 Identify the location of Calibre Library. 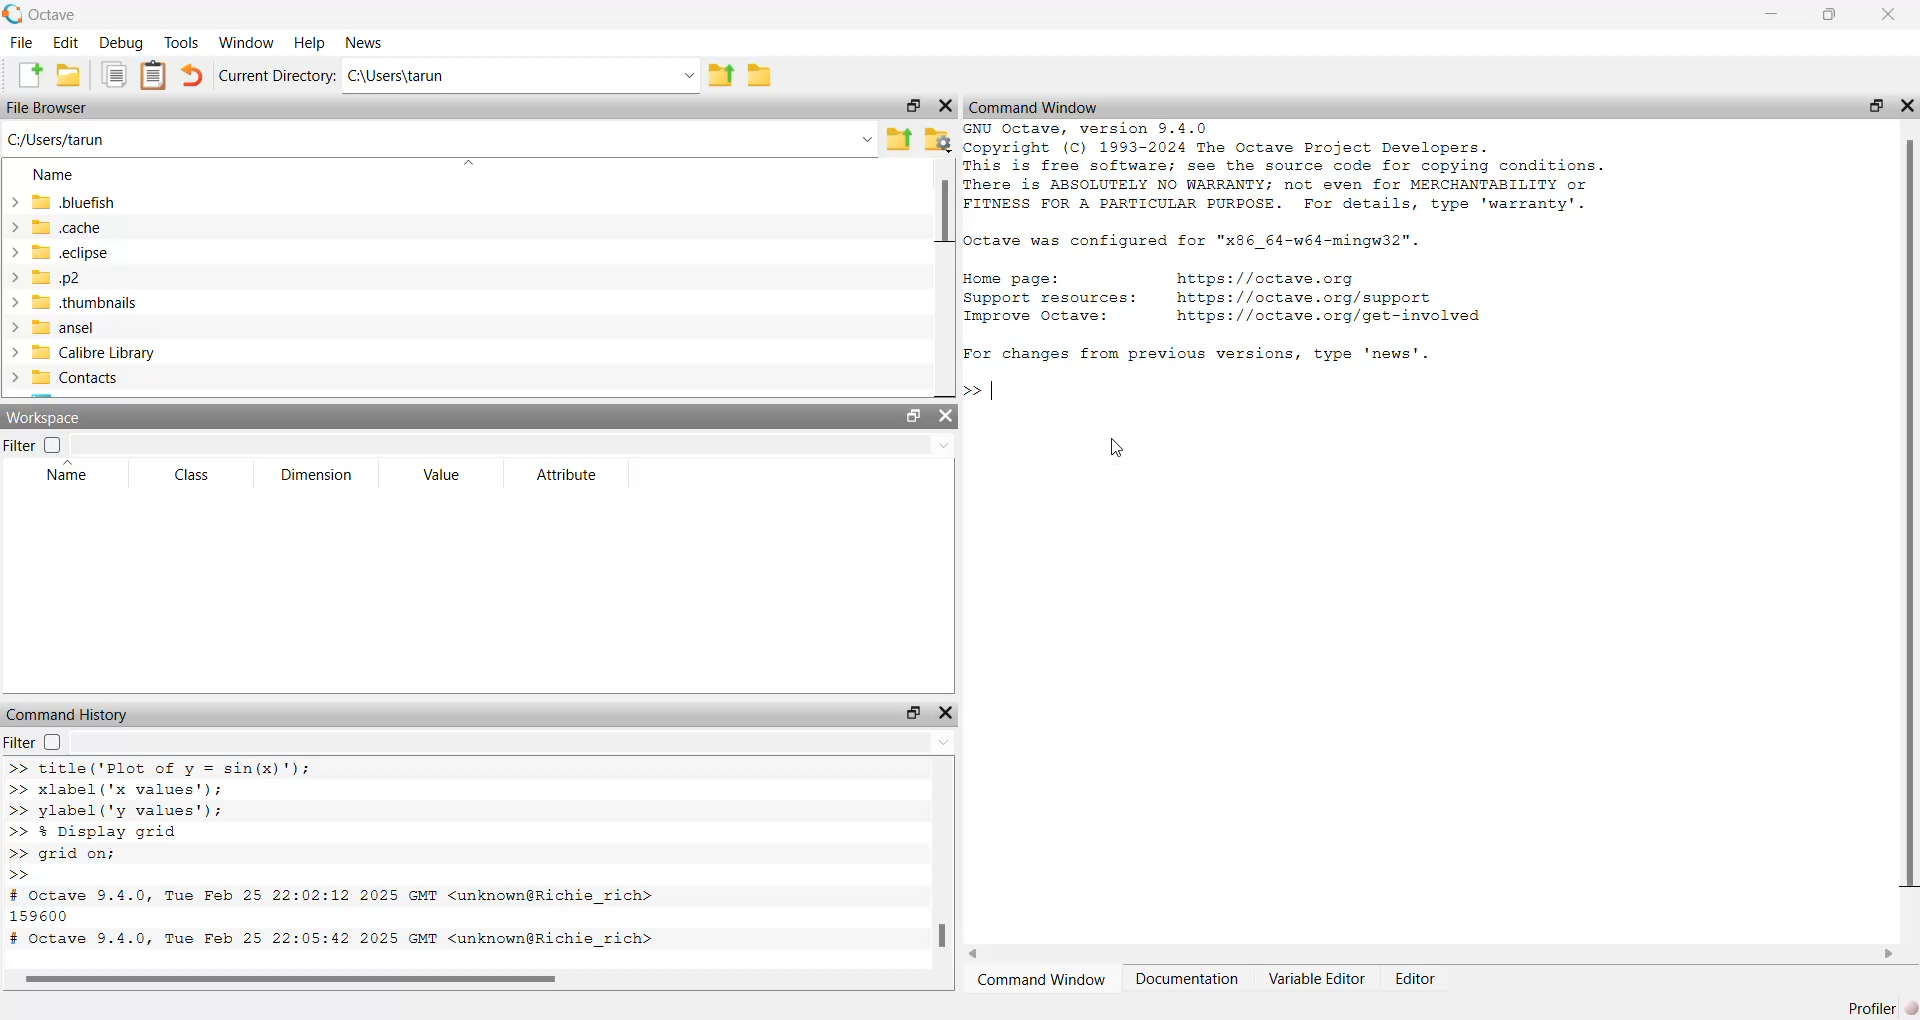
(82, 354).